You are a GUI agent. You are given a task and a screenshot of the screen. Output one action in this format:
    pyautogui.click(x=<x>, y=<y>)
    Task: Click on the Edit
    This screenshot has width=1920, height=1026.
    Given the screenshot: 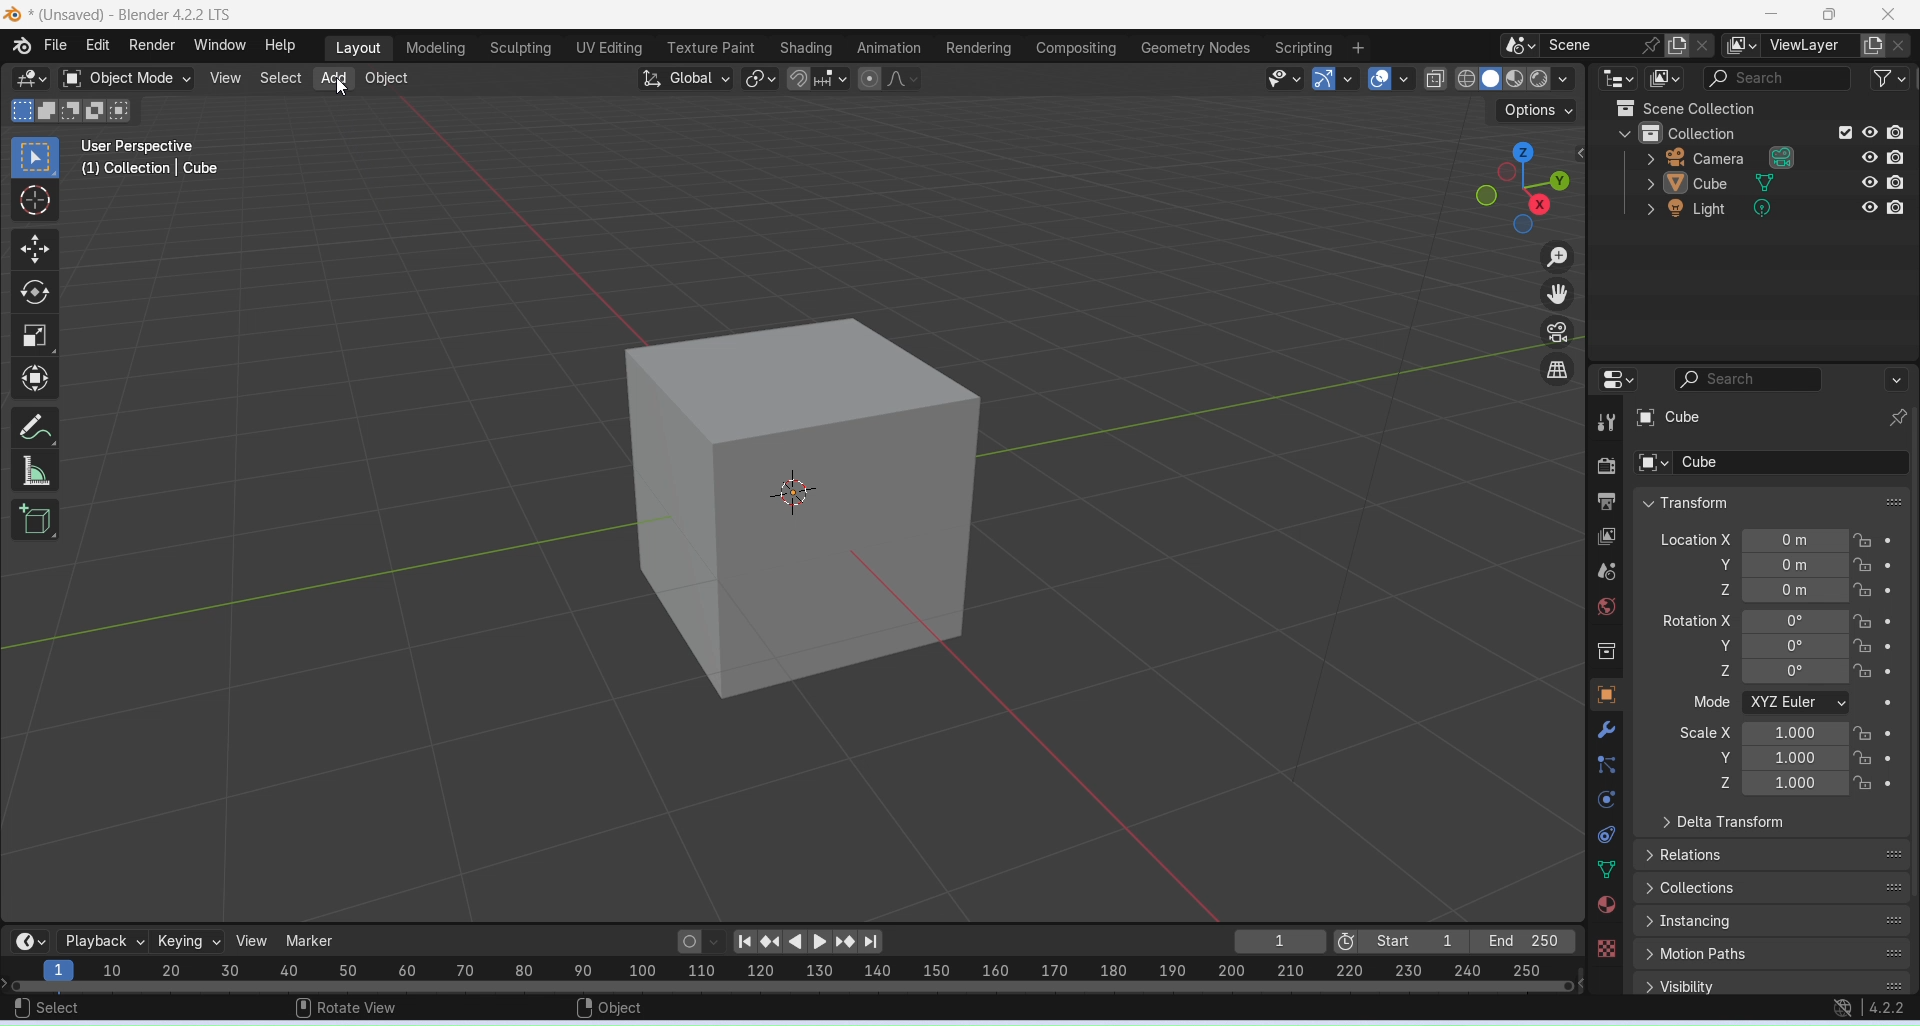 What is the action you would take?
    pyautogui.click(x=99, y=45)
    